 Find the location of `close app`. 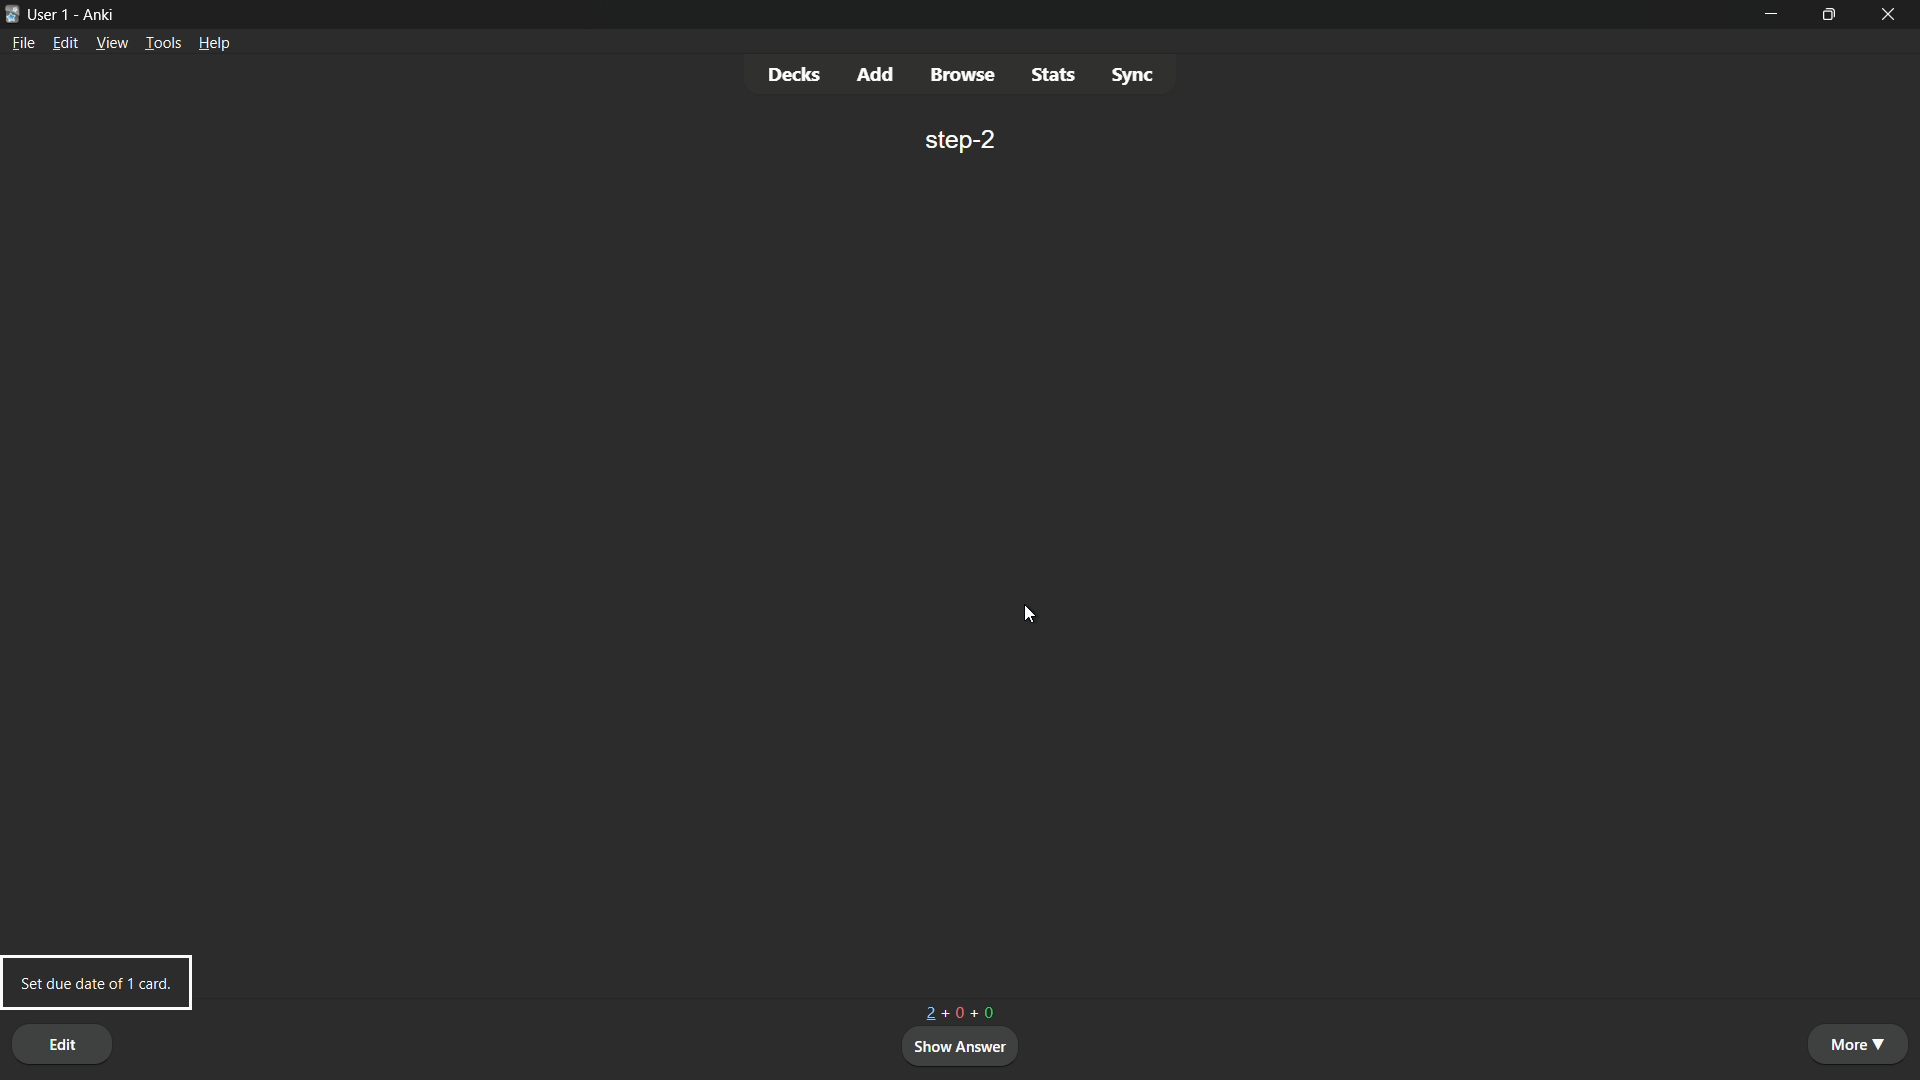

close app is located at coordinates (1892, 15).